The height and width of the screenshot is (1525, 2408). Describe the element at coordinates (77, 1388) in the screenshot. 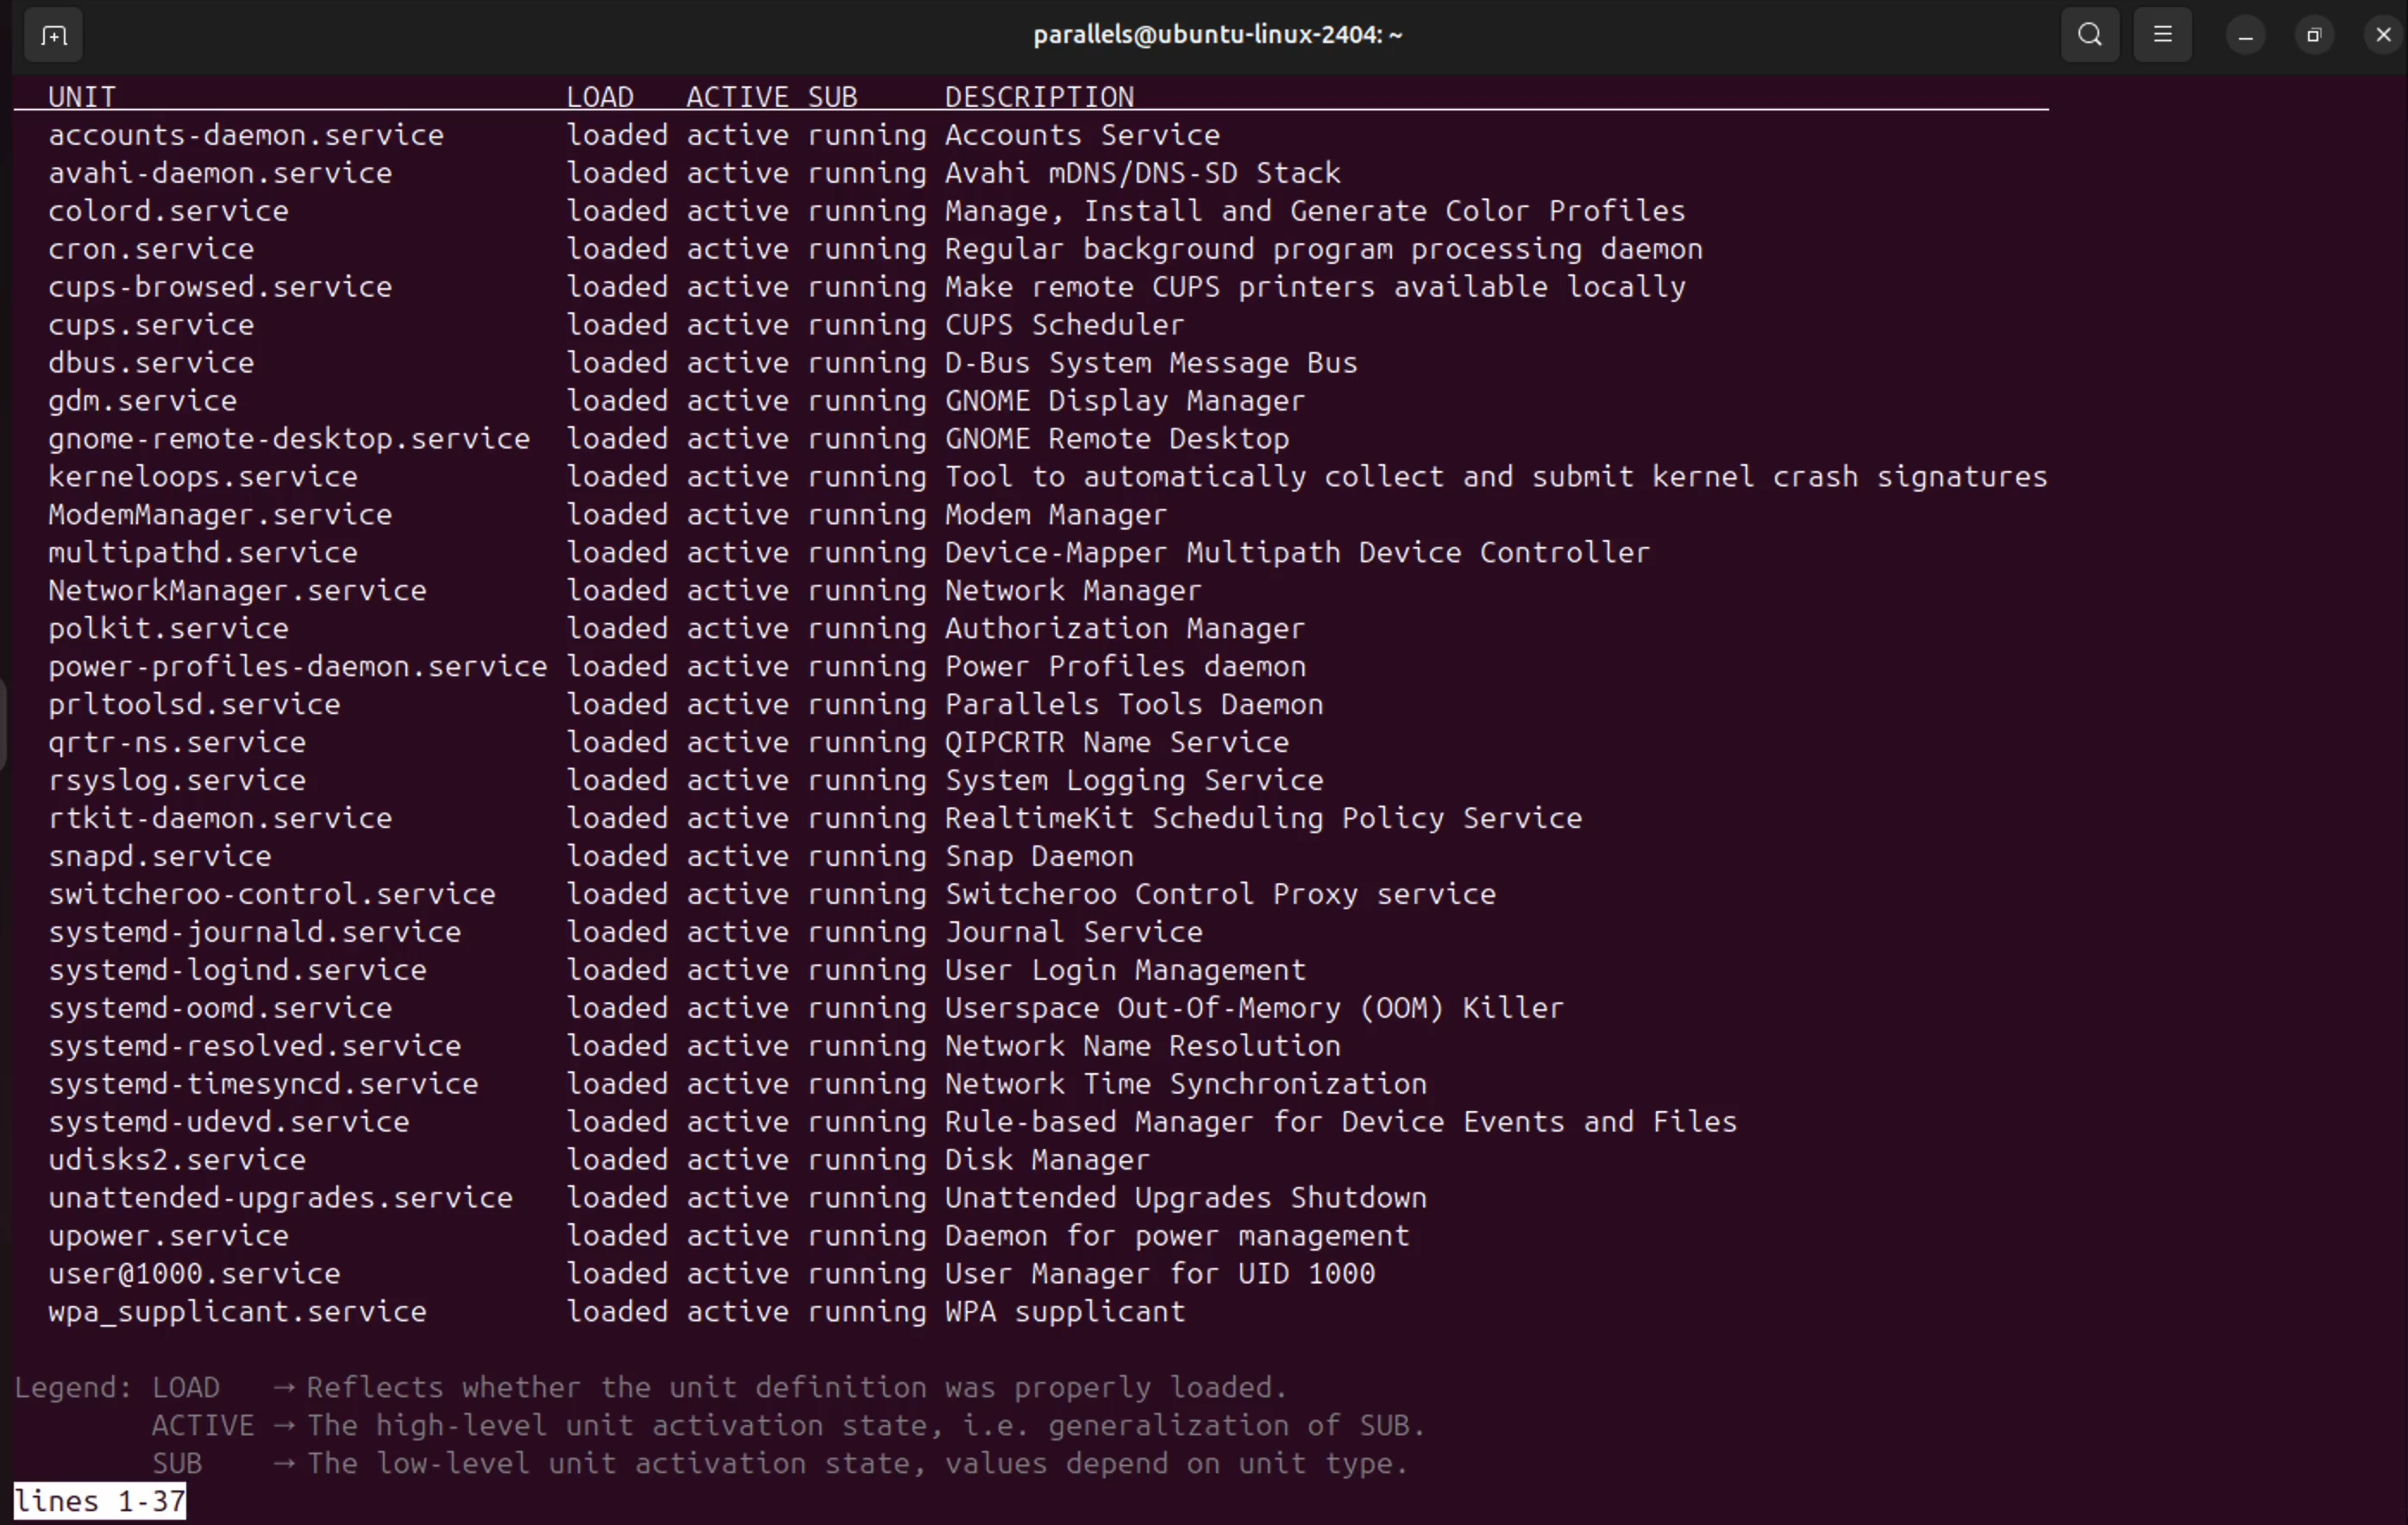

I see `legend` at that location.